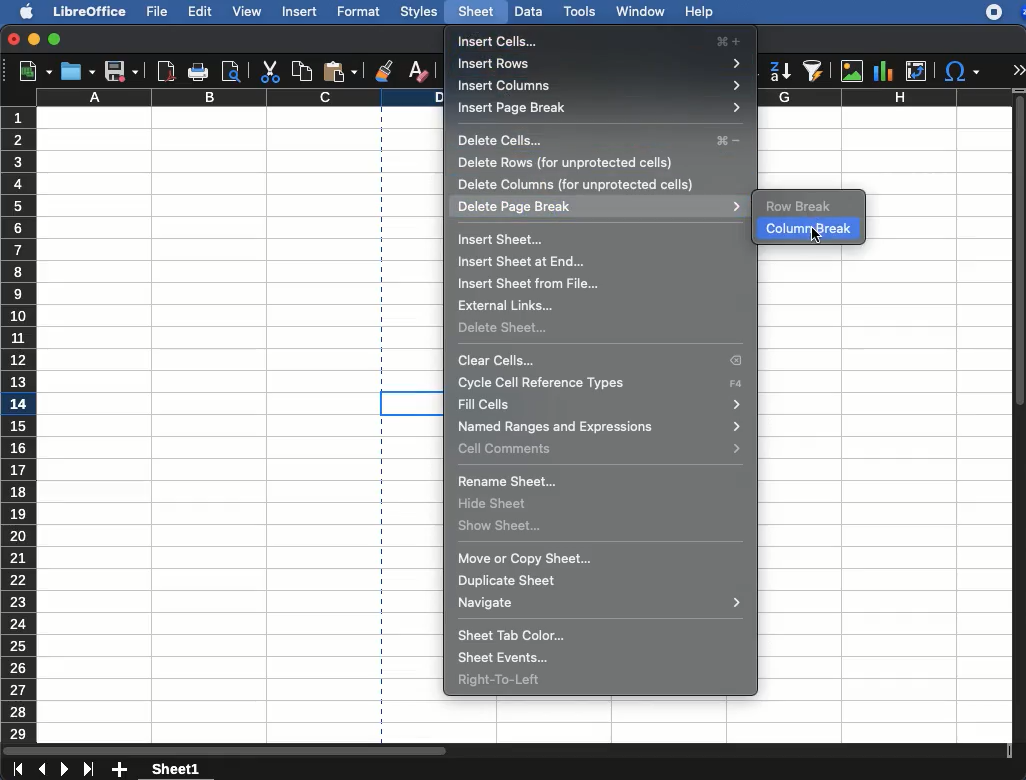 Image resolution: width=1026 pixels, height=780 pixels. What do you see at coordinates (884, 72) in the screenshot?
I see `chart` at bounding box center [884, 72].